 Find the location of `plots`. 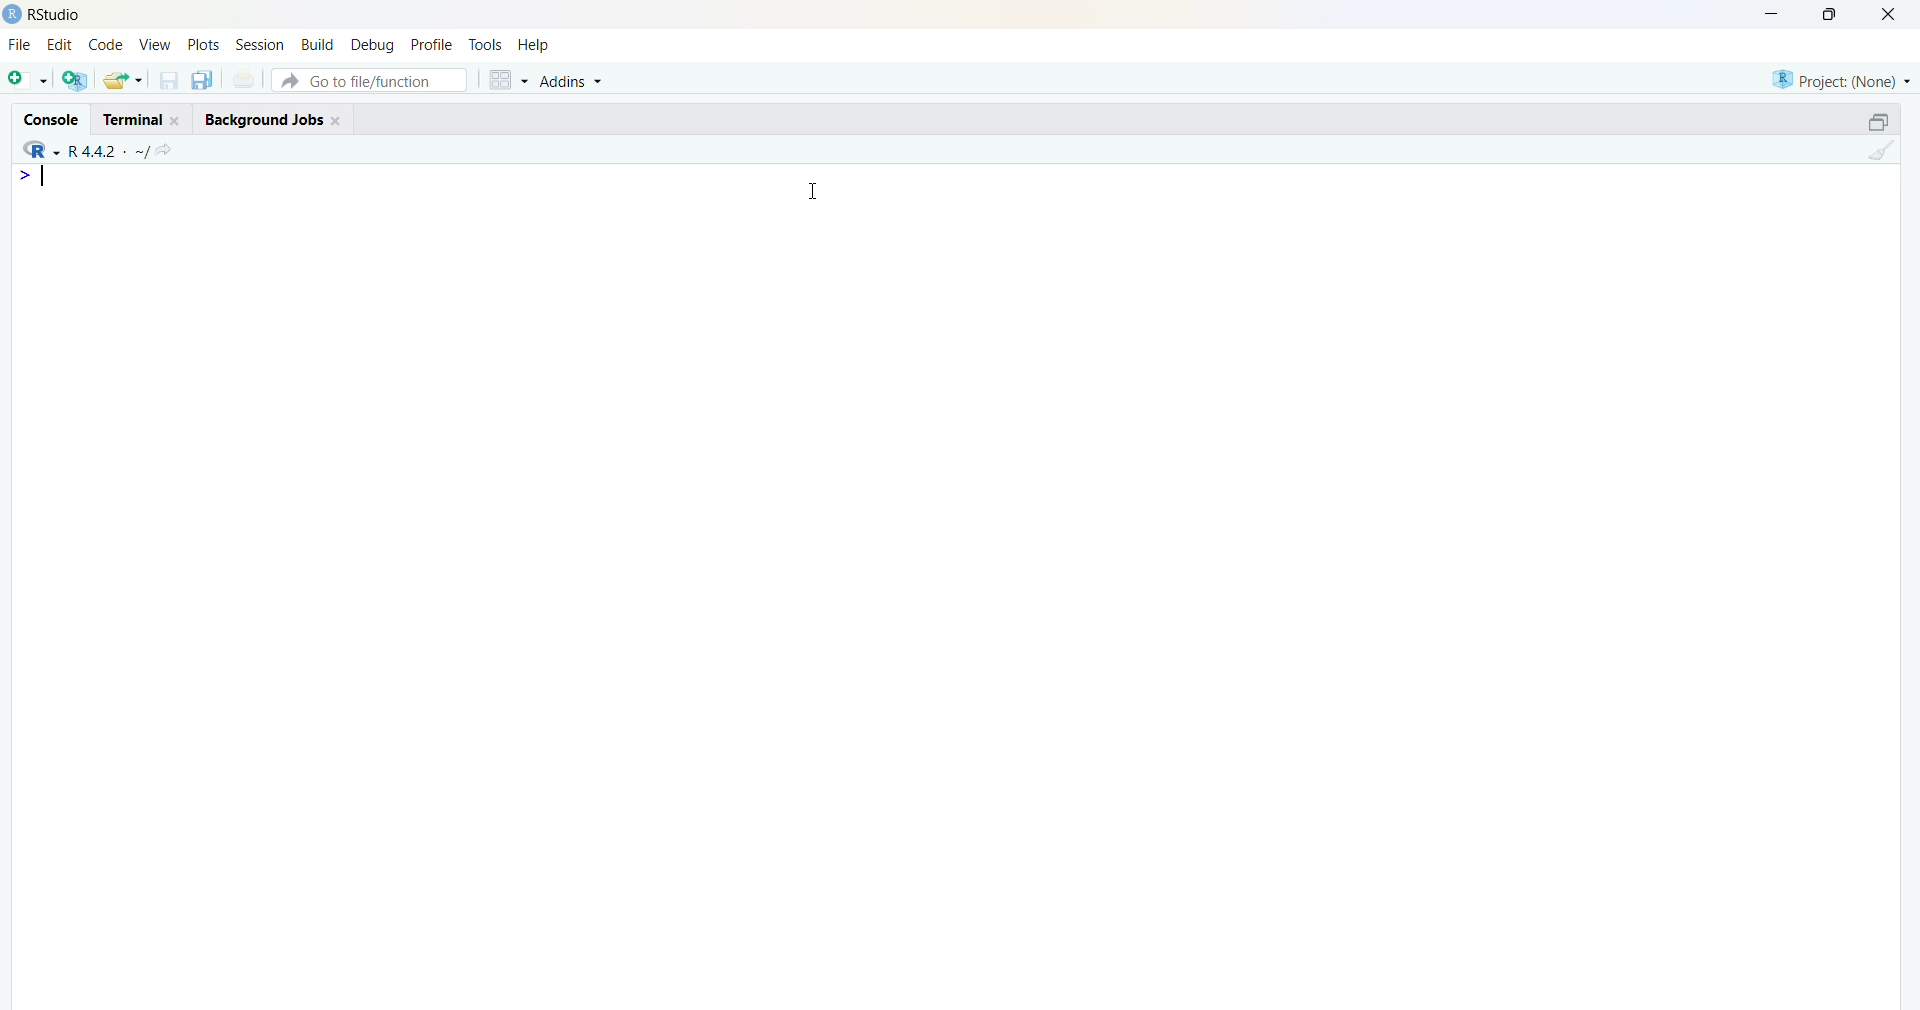

plots is located at coordinates (206, 45).